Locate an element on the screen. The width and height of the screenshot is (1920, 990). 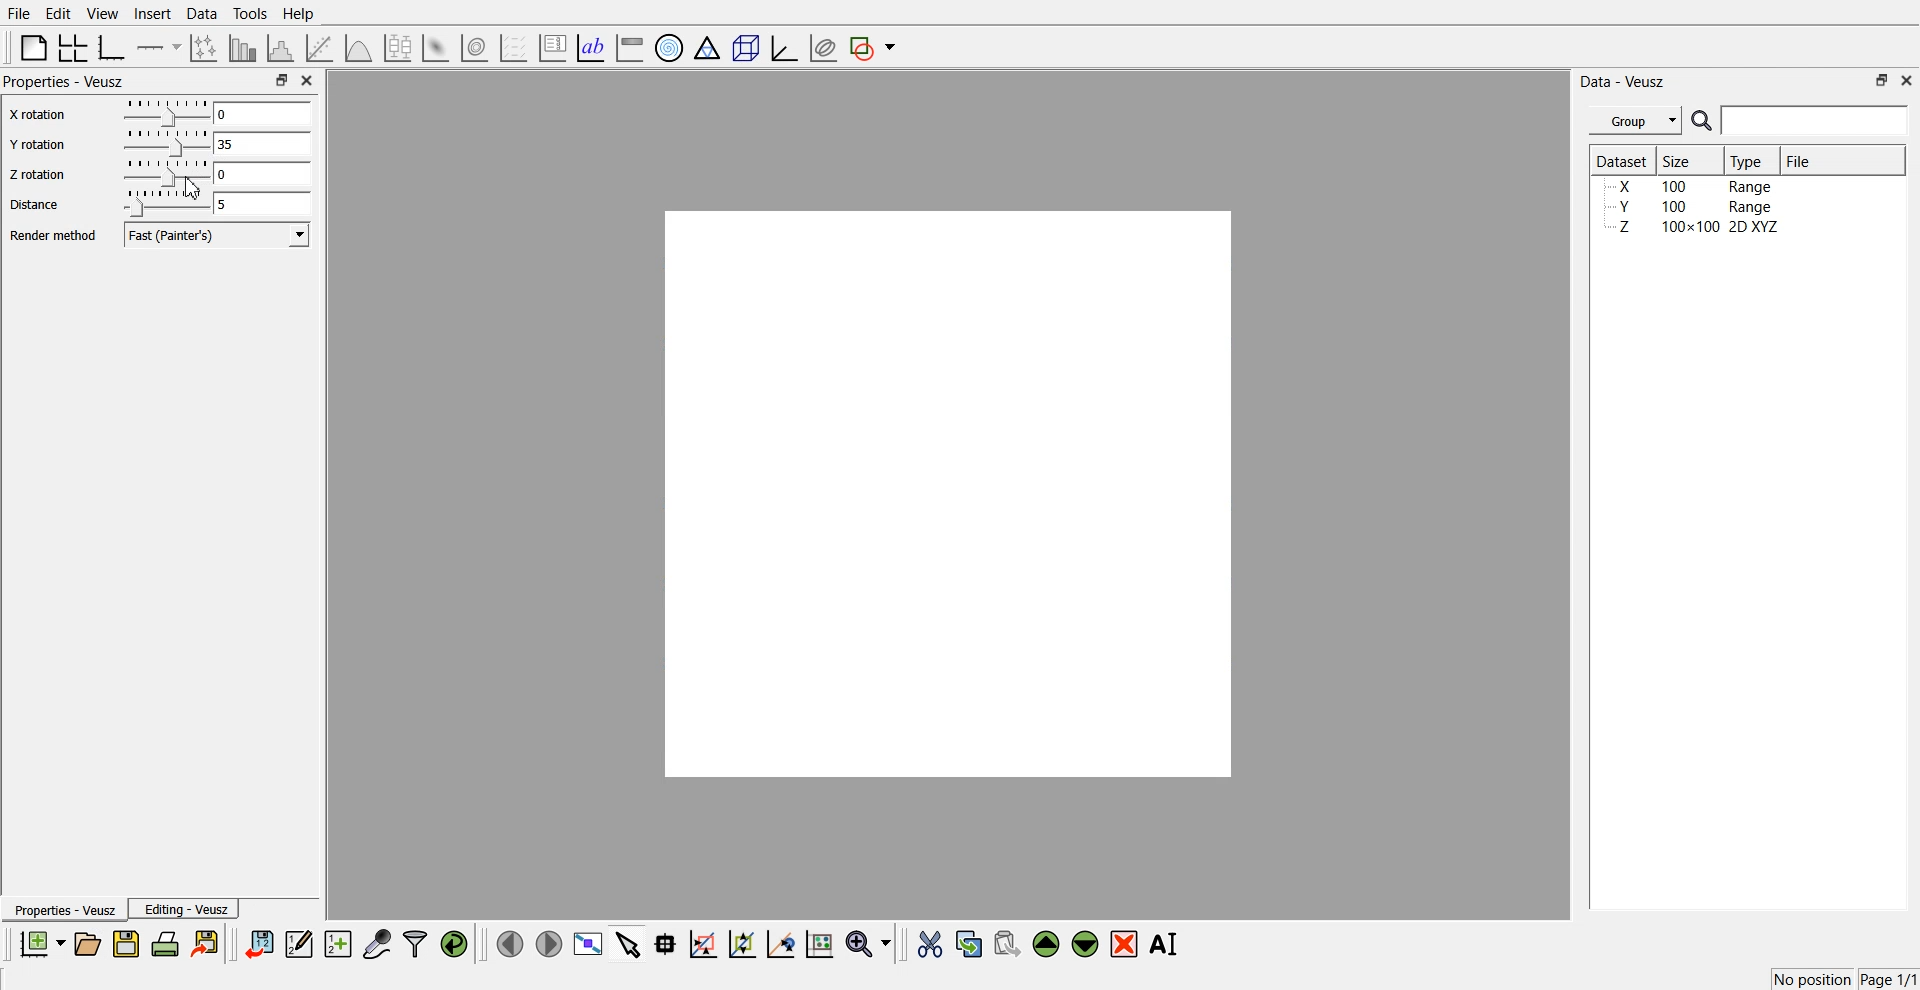
Move to the previous page is located at coordinates (510, 943).